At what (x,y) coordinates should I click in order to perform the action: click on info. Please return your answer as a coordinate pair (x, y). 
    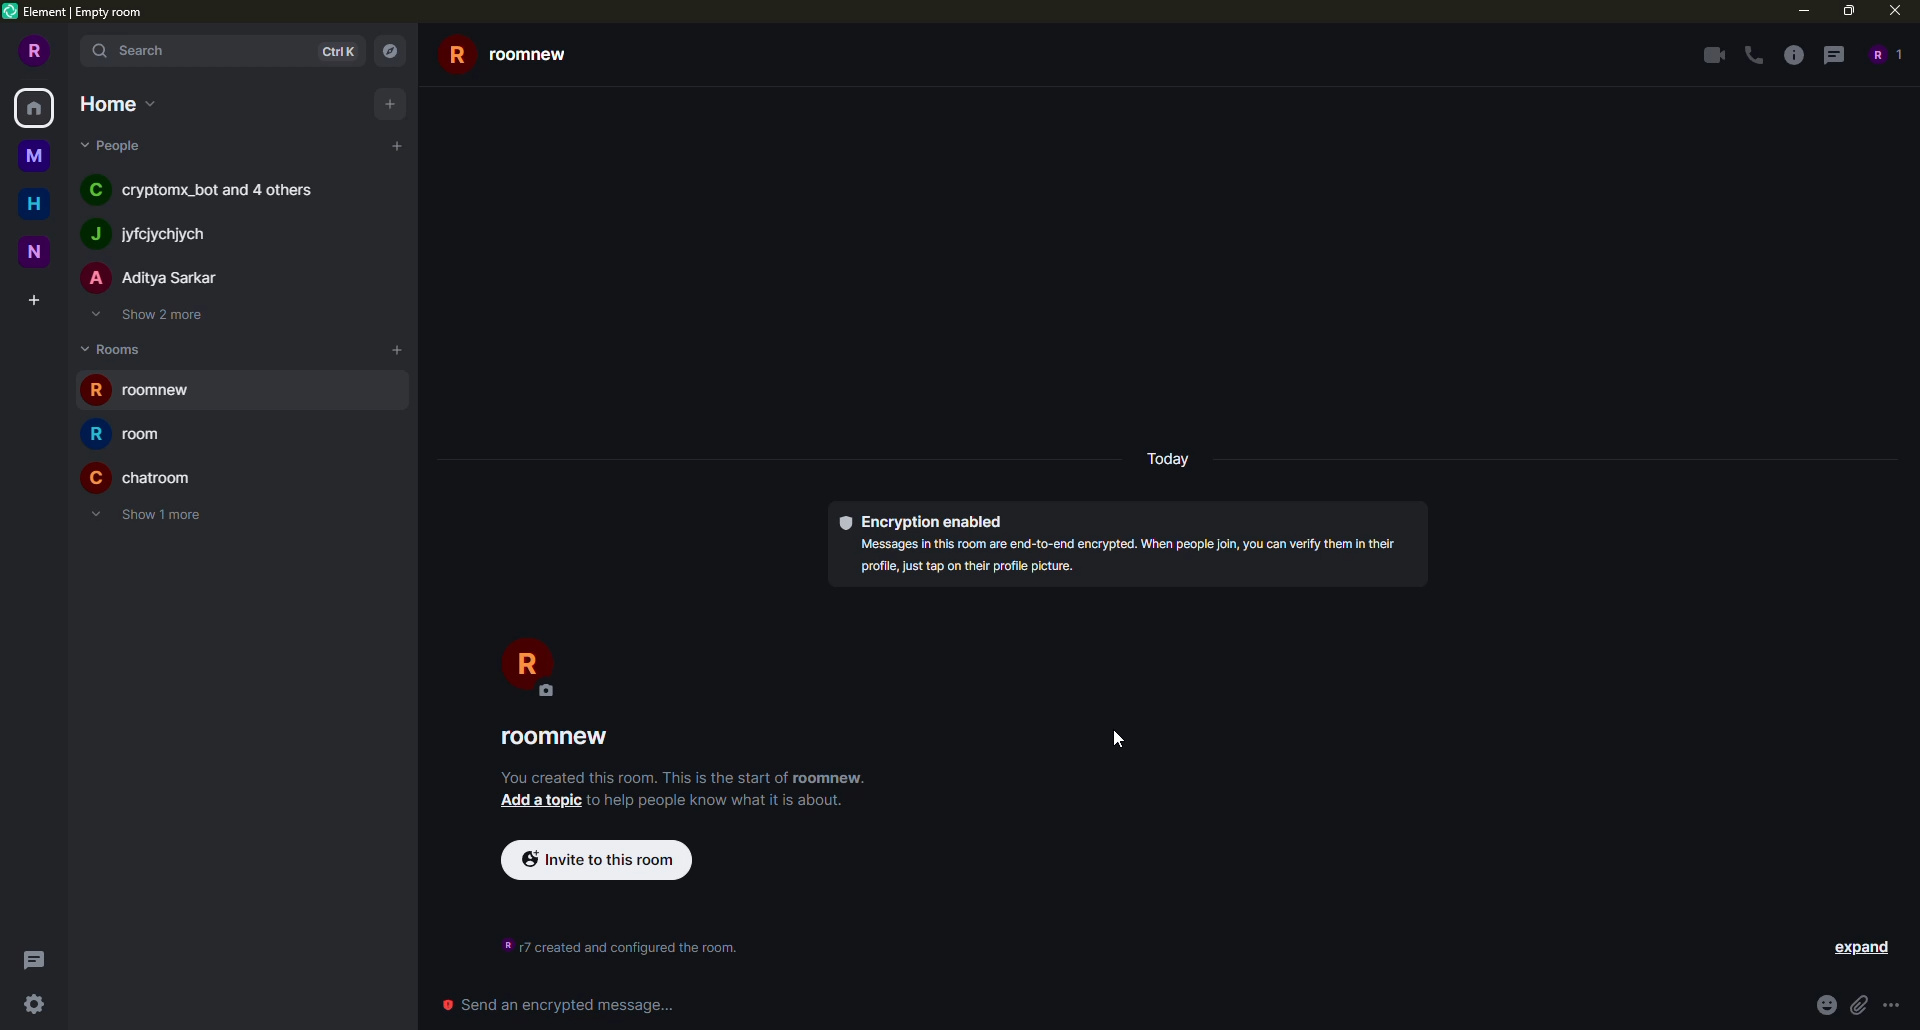
    Looking at the image, I should click on (626, 948).